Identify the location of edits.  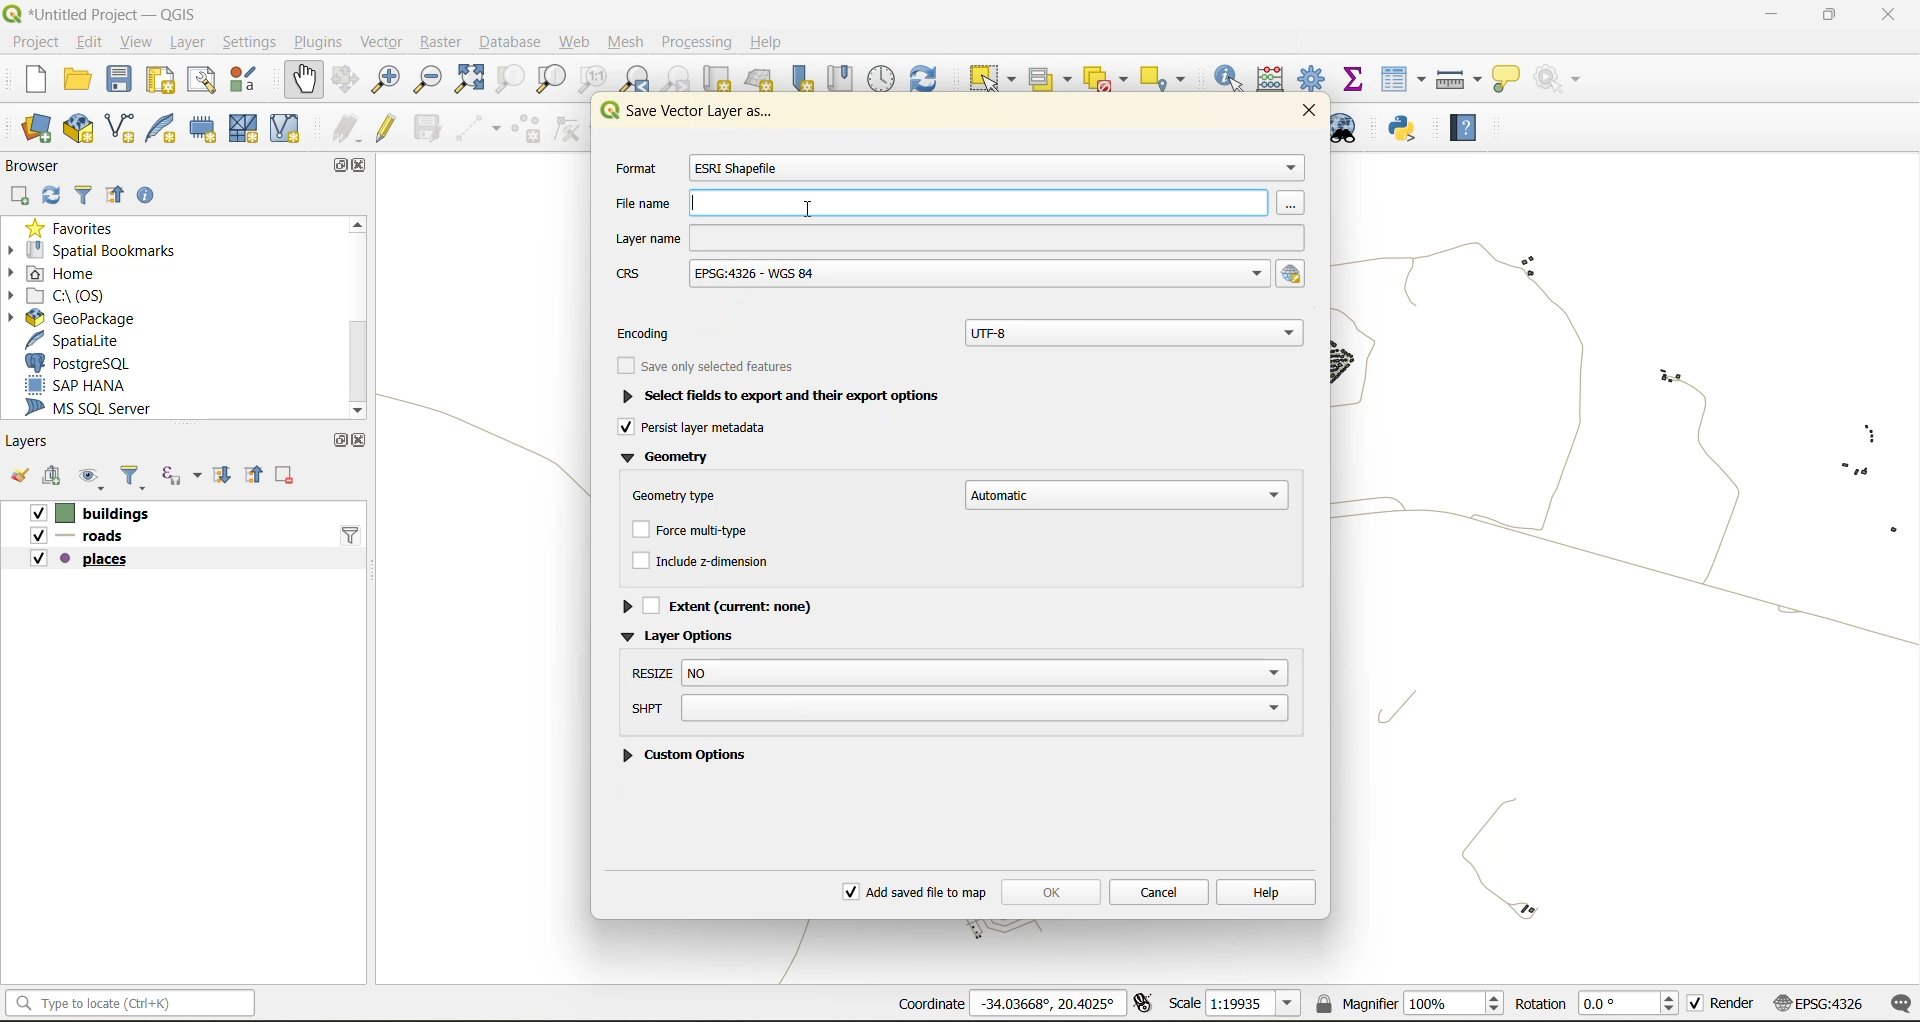
(346, 126).